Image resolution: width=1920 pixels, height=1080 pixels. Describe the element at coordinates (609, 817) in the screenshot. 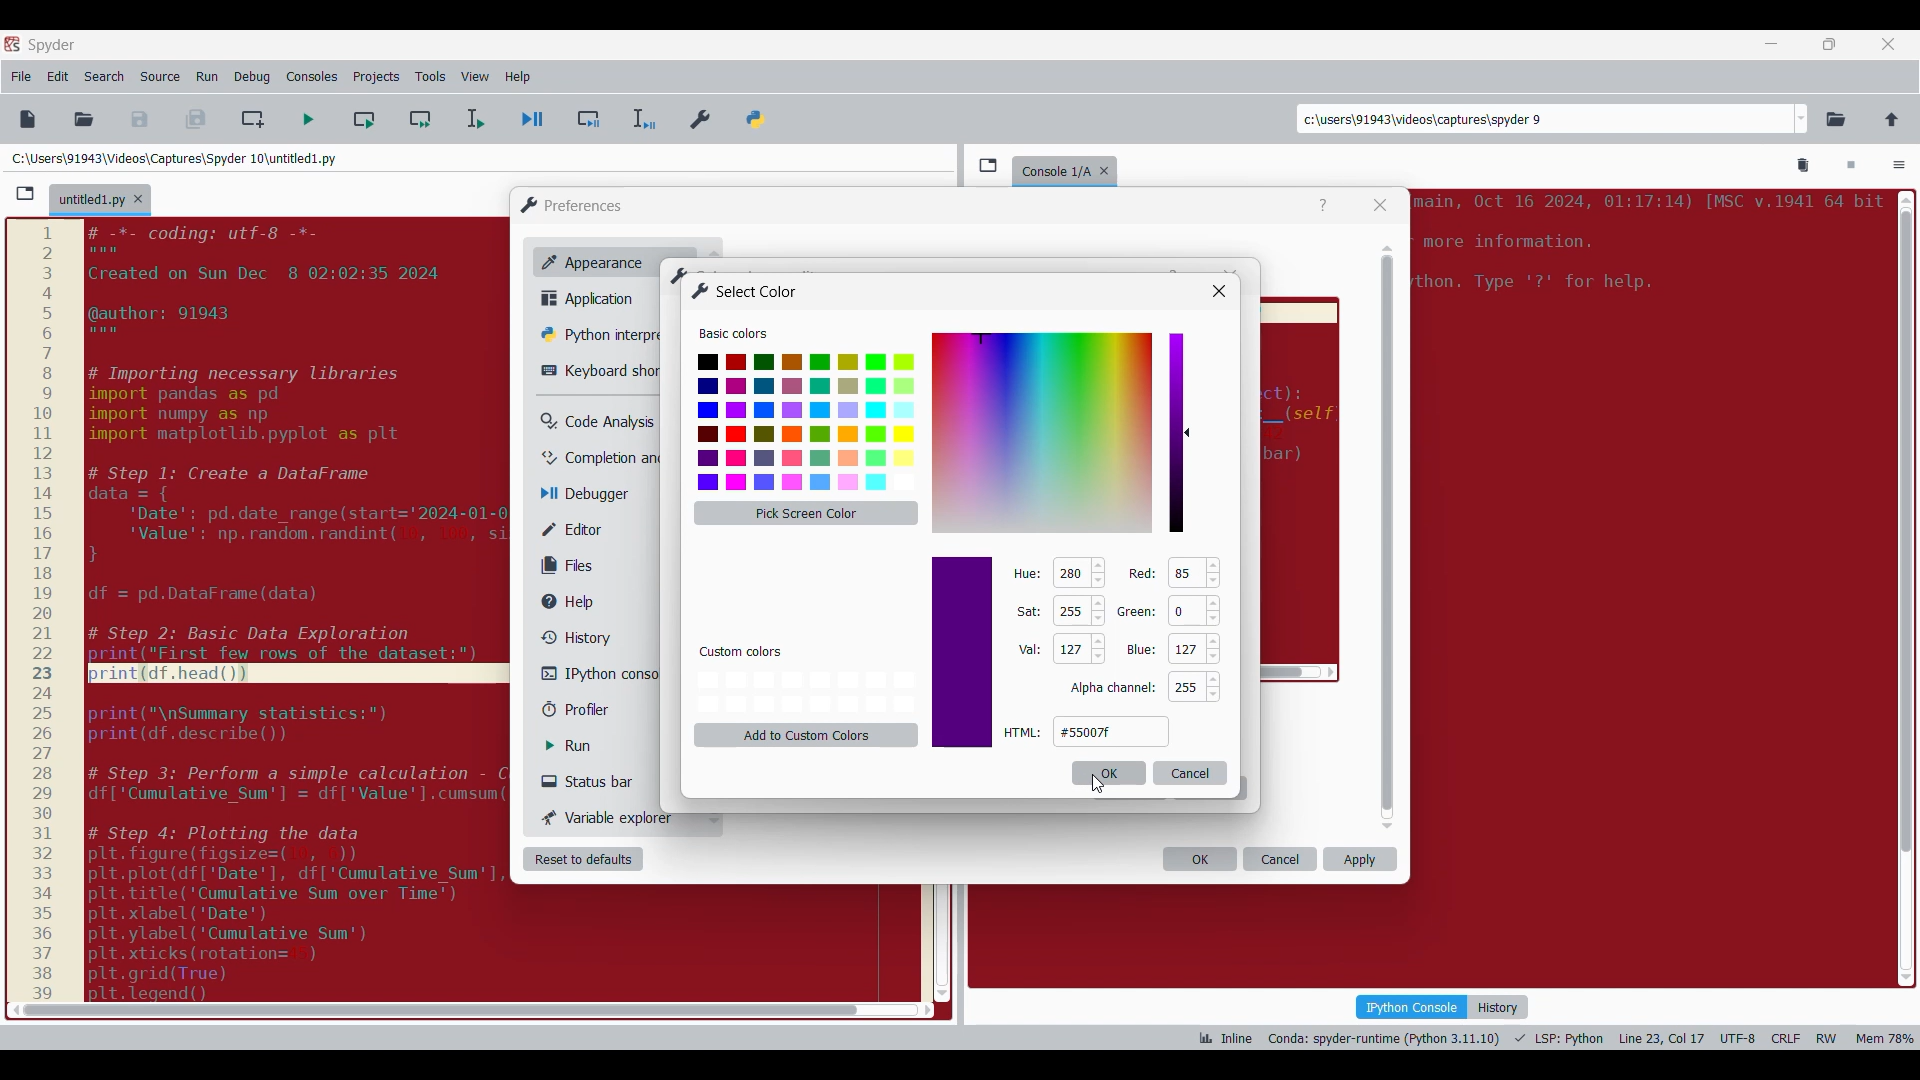

I see `Variable explorer` at that location.